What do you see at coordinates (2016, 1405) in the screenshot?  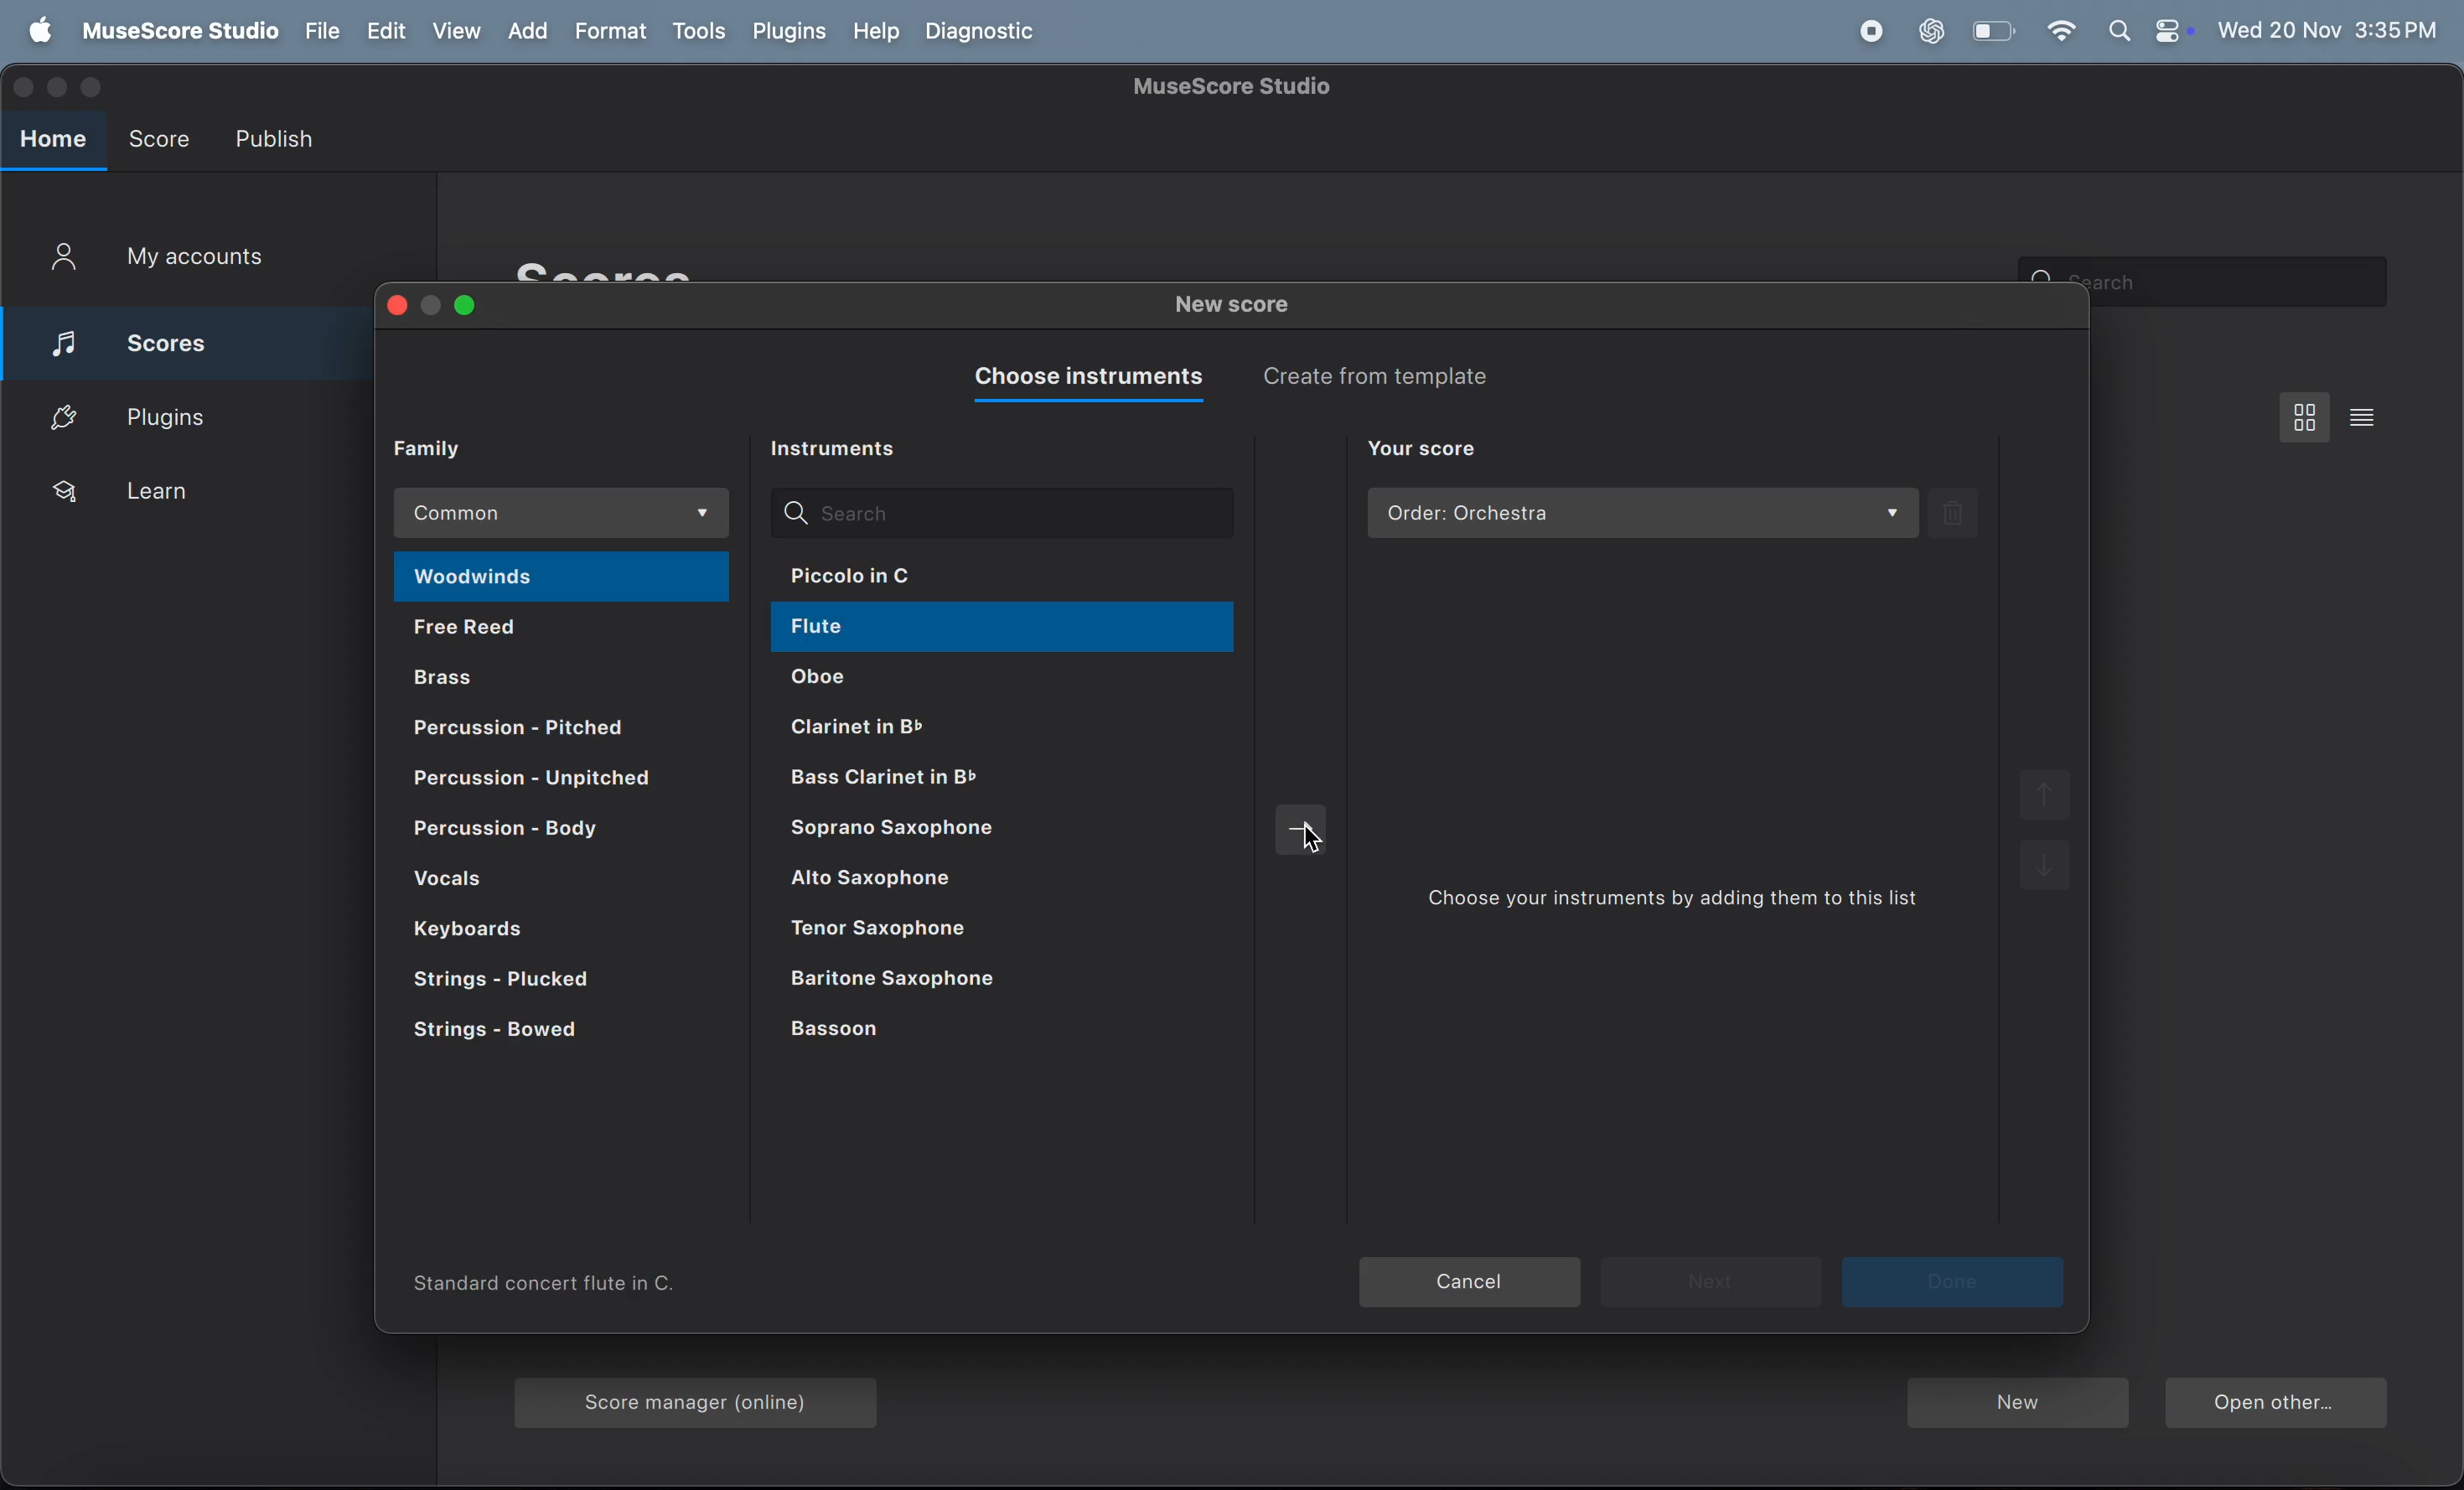 I see `new` at bounding box center [2016, 1405].